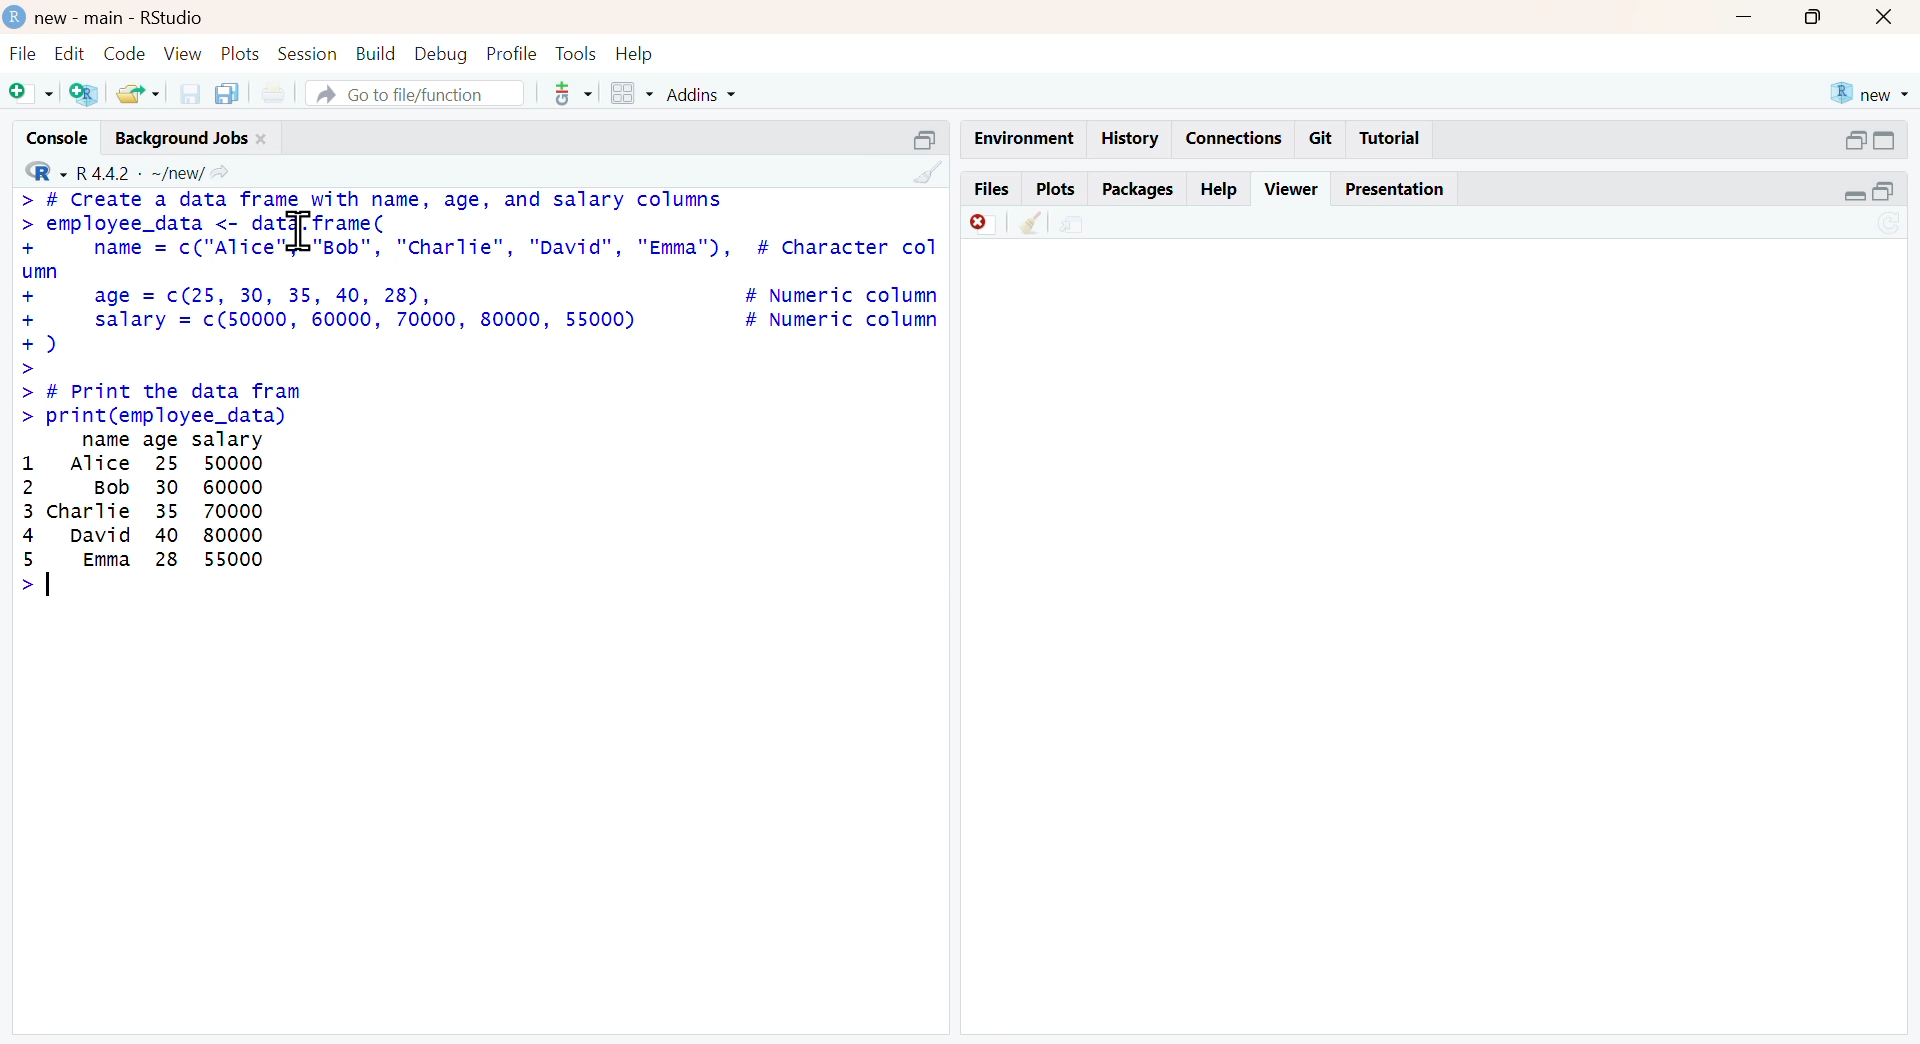 The width and height of the screenshot is (1920, 1044). What do you see at coordinates (370, 52) in the screenshot?
I see `Build` at bounding box center [370, 52].